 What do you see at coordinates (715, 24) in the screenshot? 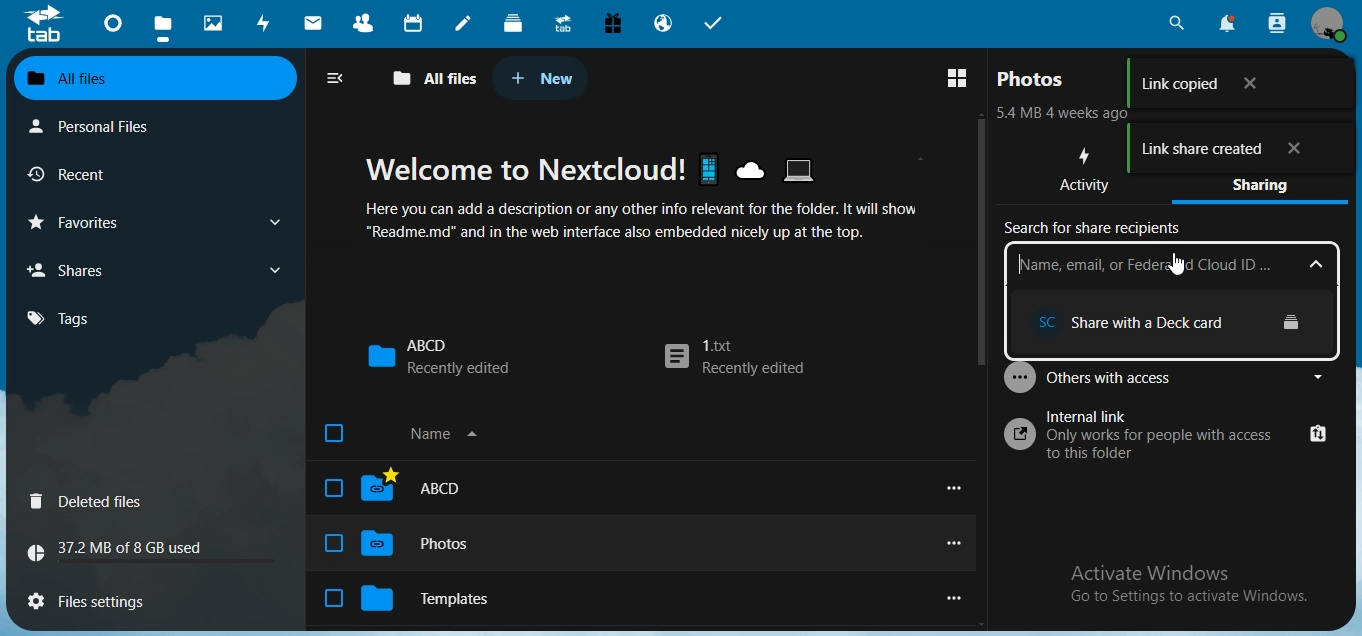
I see `tasks` at bounding box center [715, 24].